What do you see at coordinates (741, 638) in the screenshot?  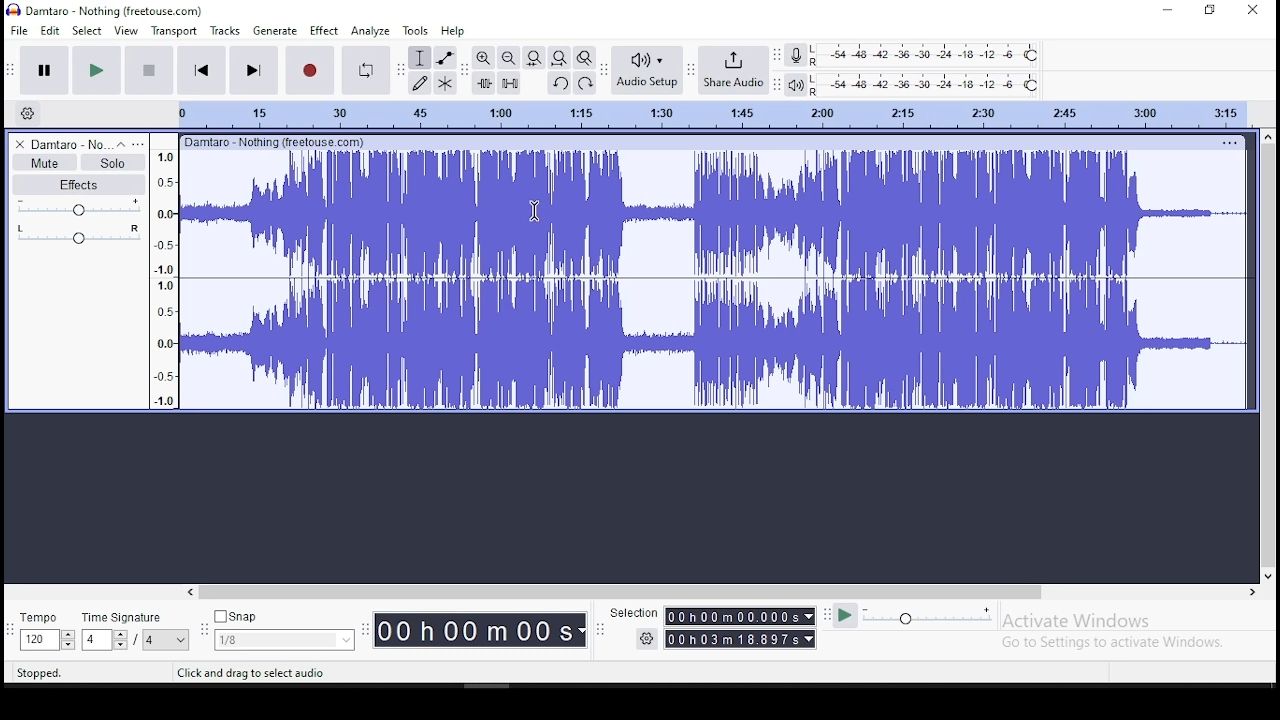 I see `00 h 00 m 00.000 s` at bounding box center [741, 638].